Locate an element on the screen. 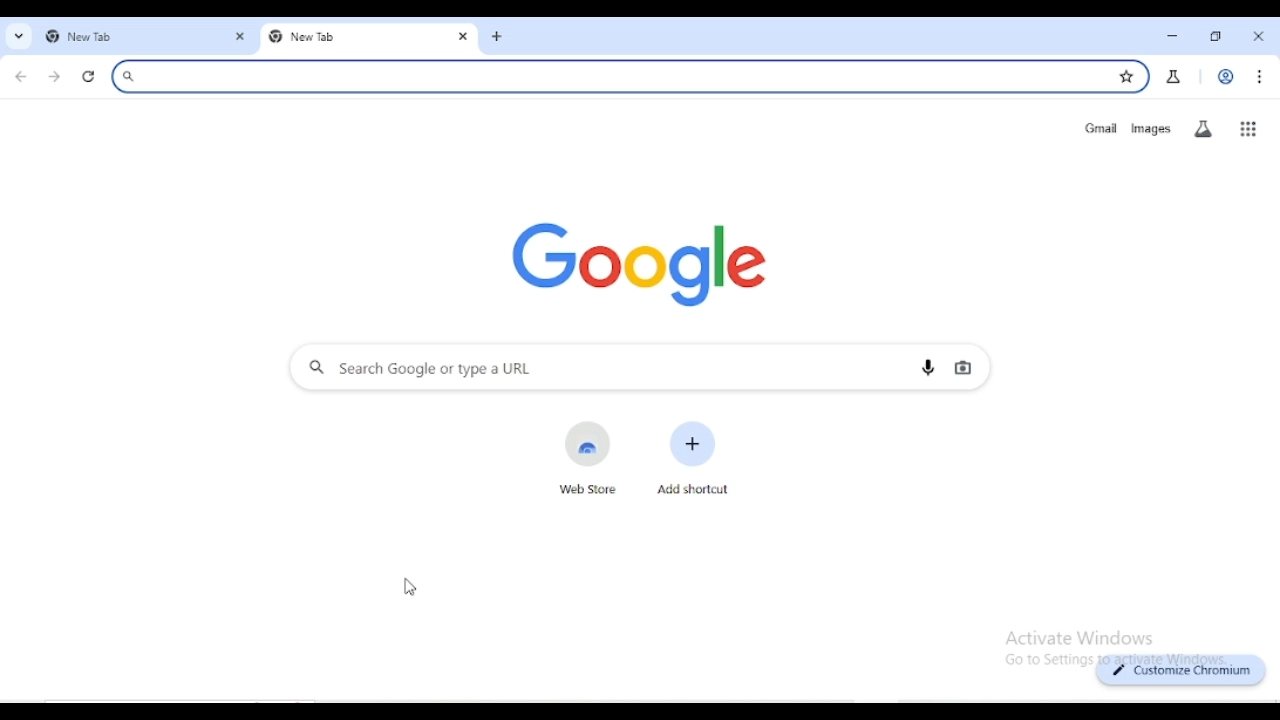  search by voice is located at coordinates (929, 368).